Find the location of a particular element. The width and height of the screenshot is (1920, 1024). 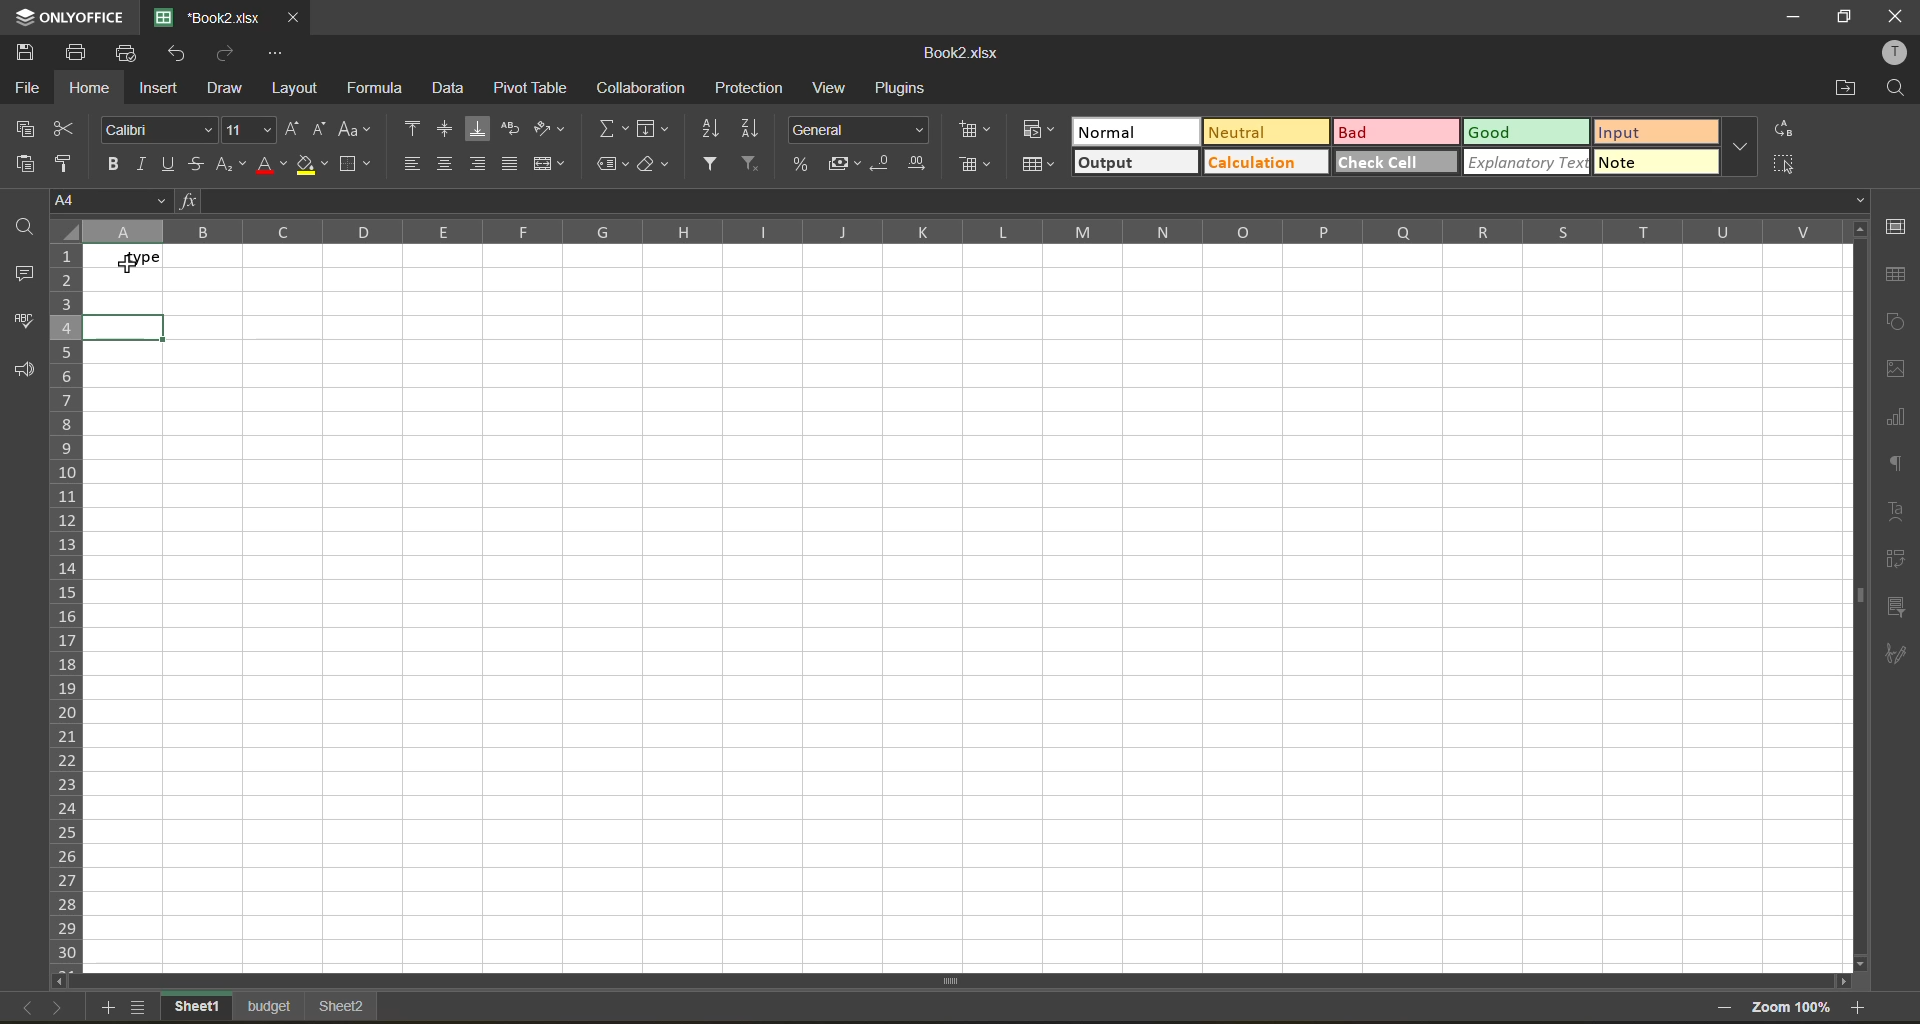

comments is located at coordinates (23, 275).